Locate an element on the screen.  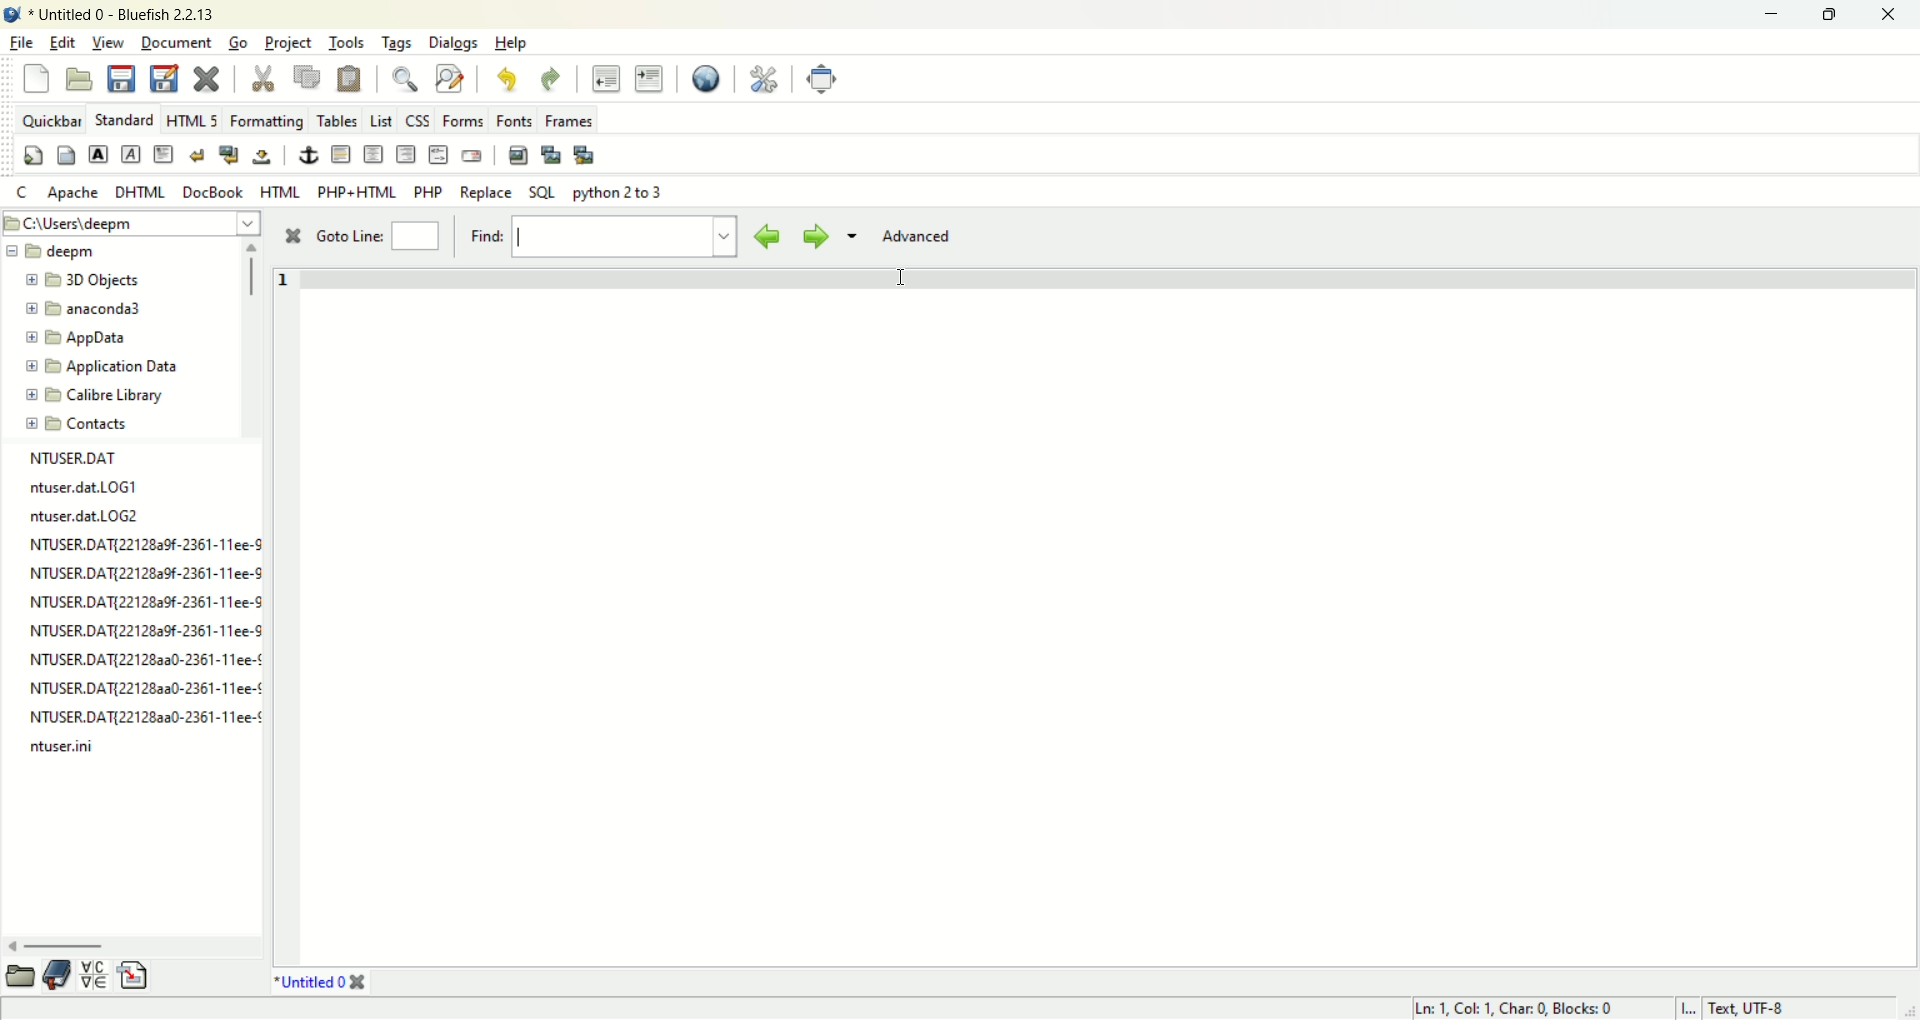
horizontal scroll bar is located at coordinates (64, 947).